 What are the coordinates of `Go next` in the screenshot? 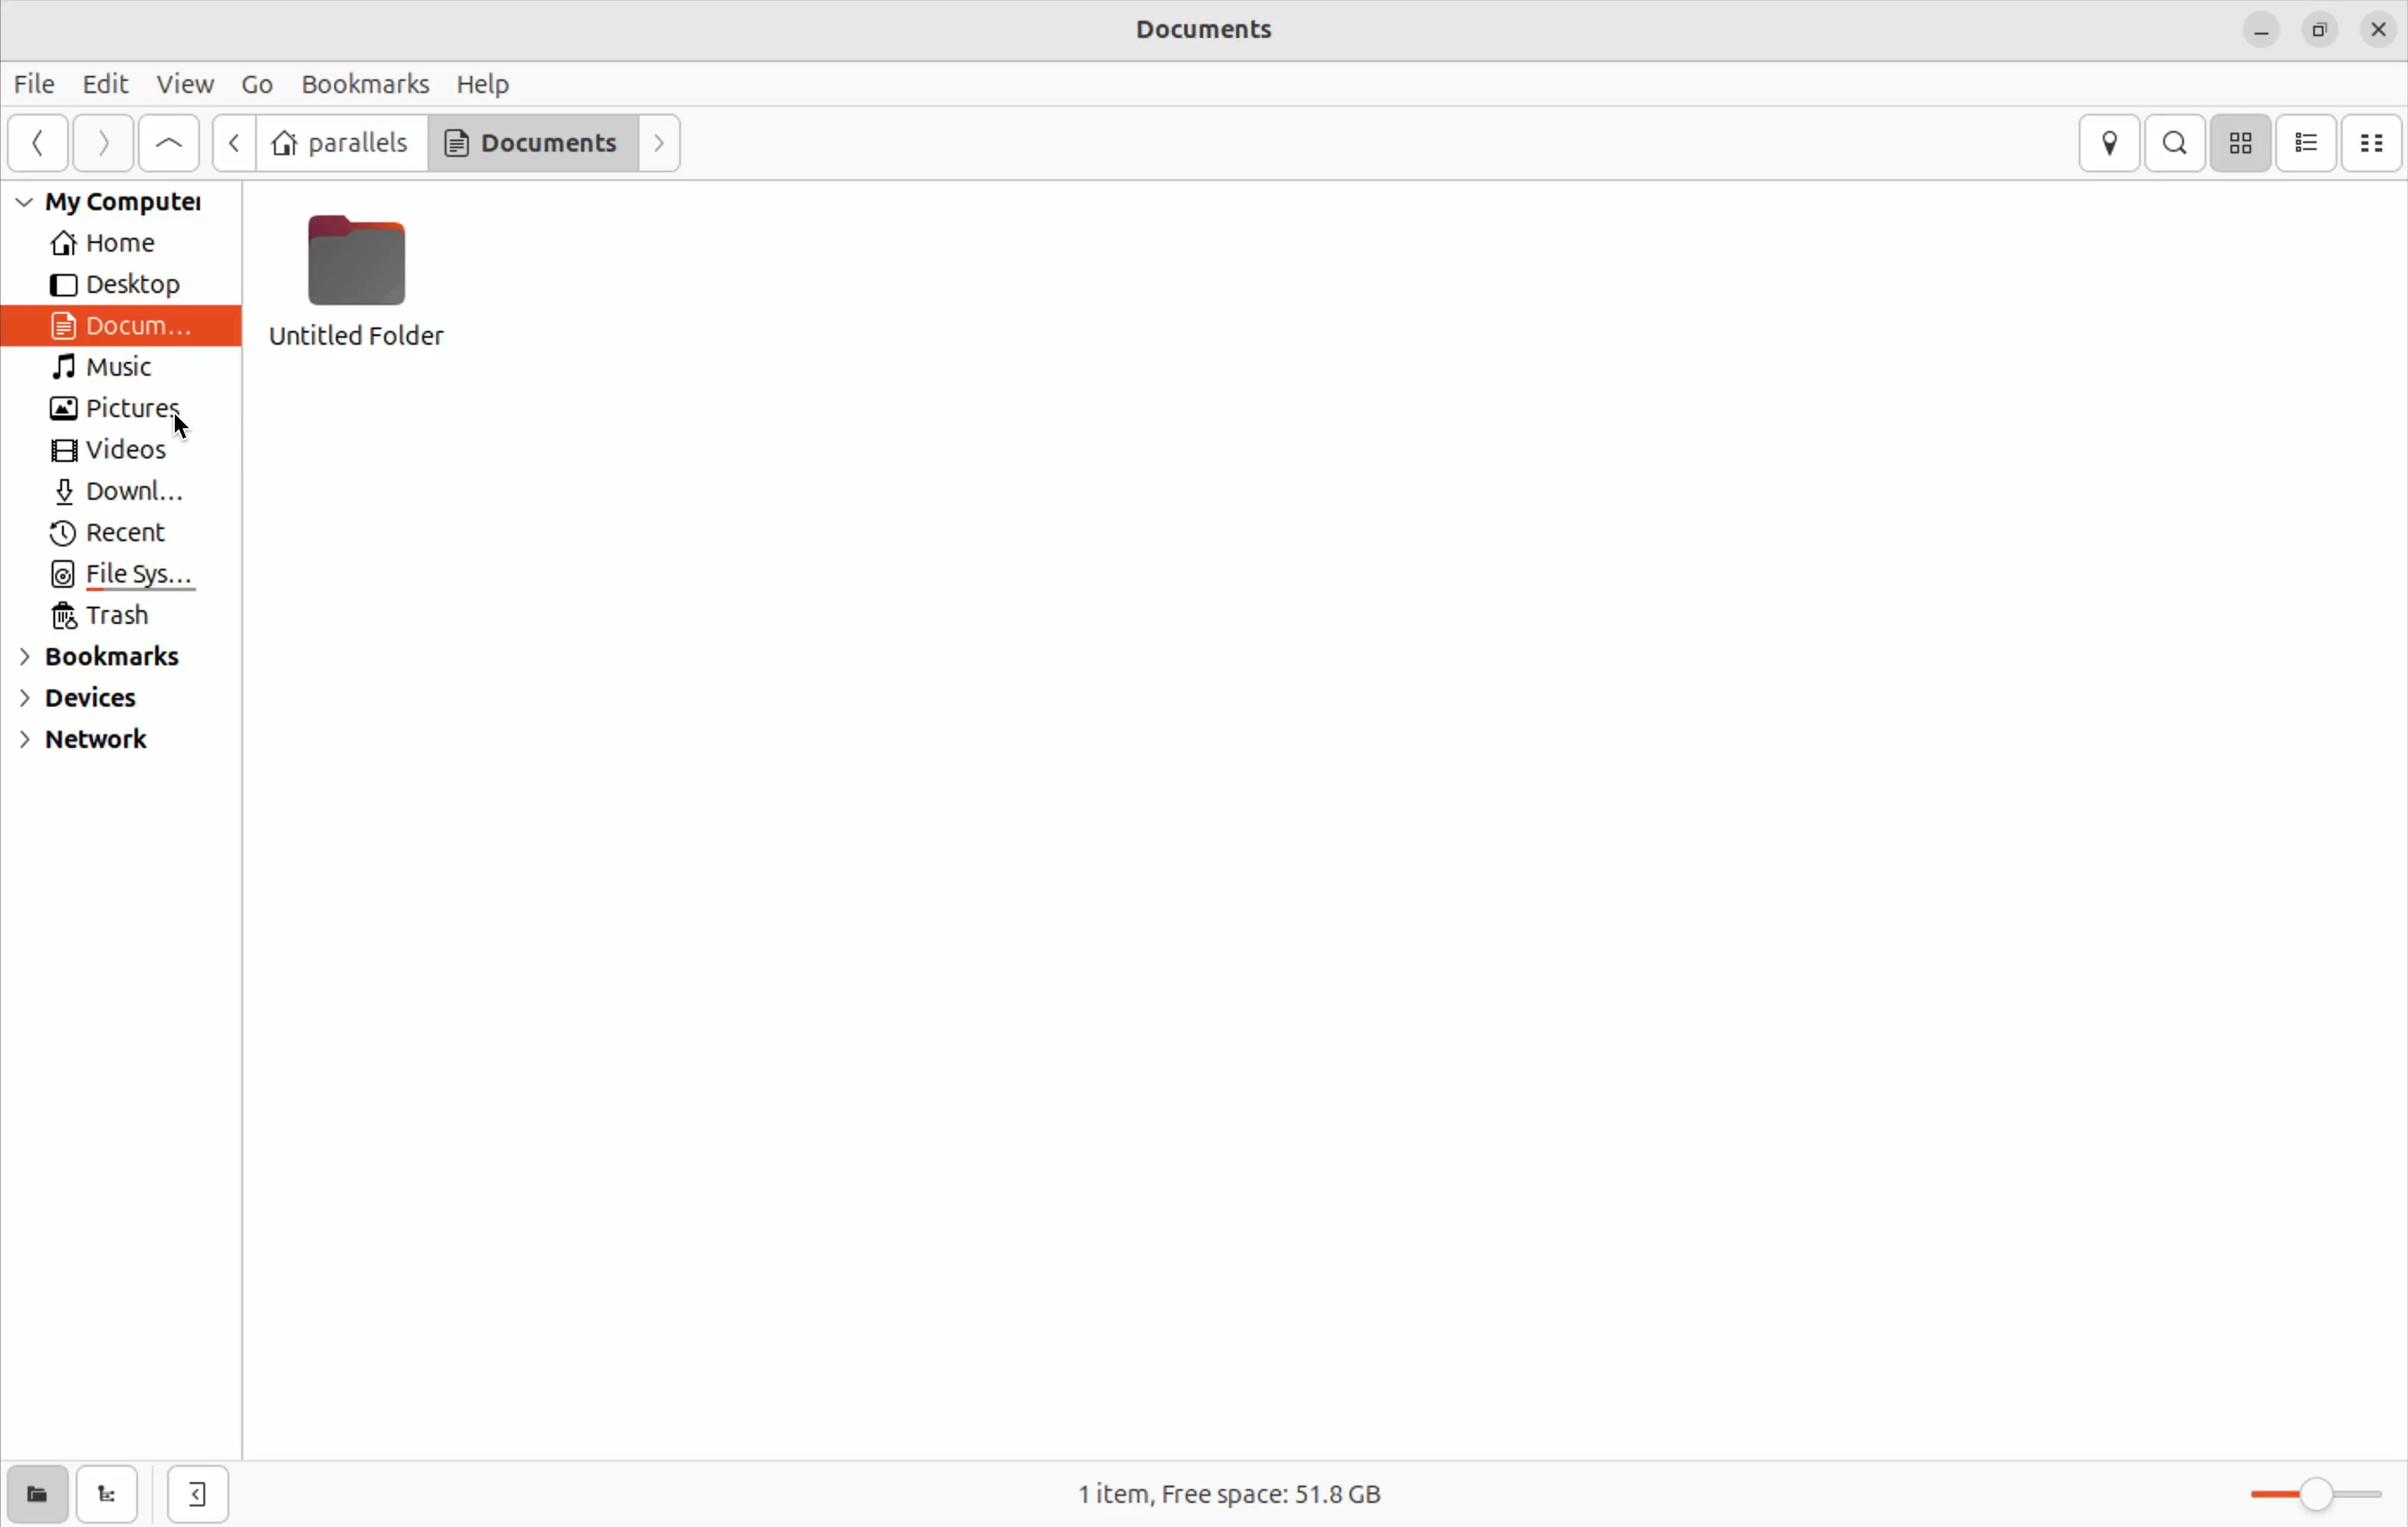 It's located at (103, 144).